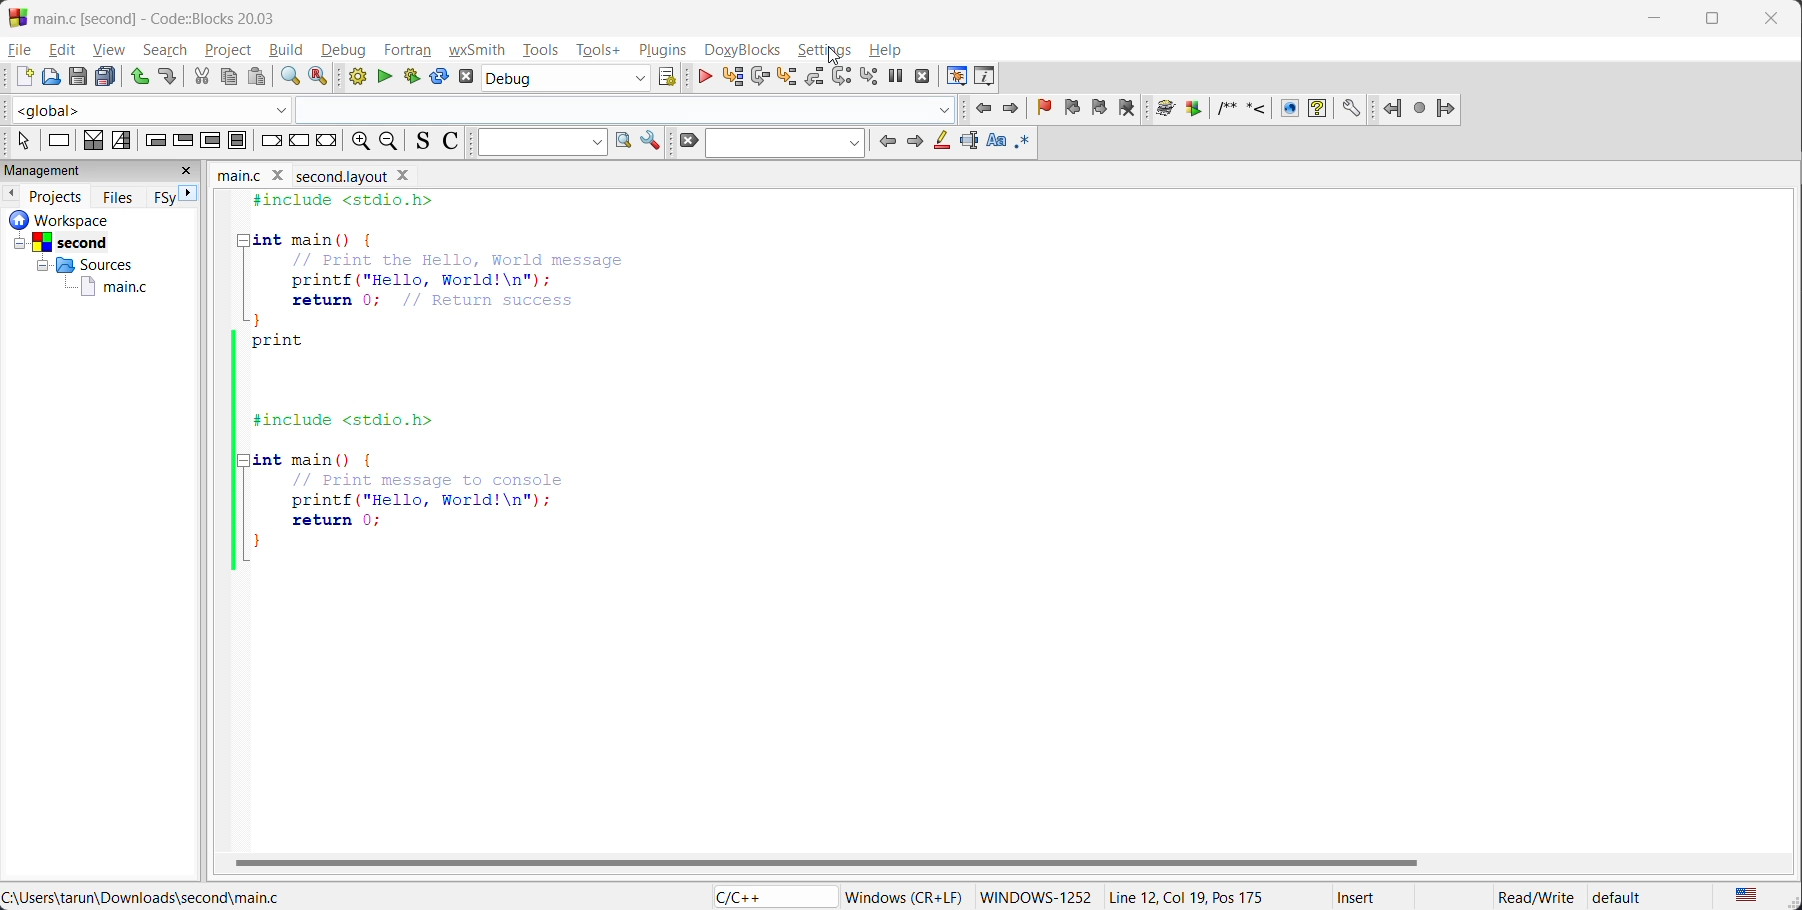 The height and width of the screenshot is (910, 1802). Describe the element at coordinates (60, 242) in the screenshot. I see `` at that location.